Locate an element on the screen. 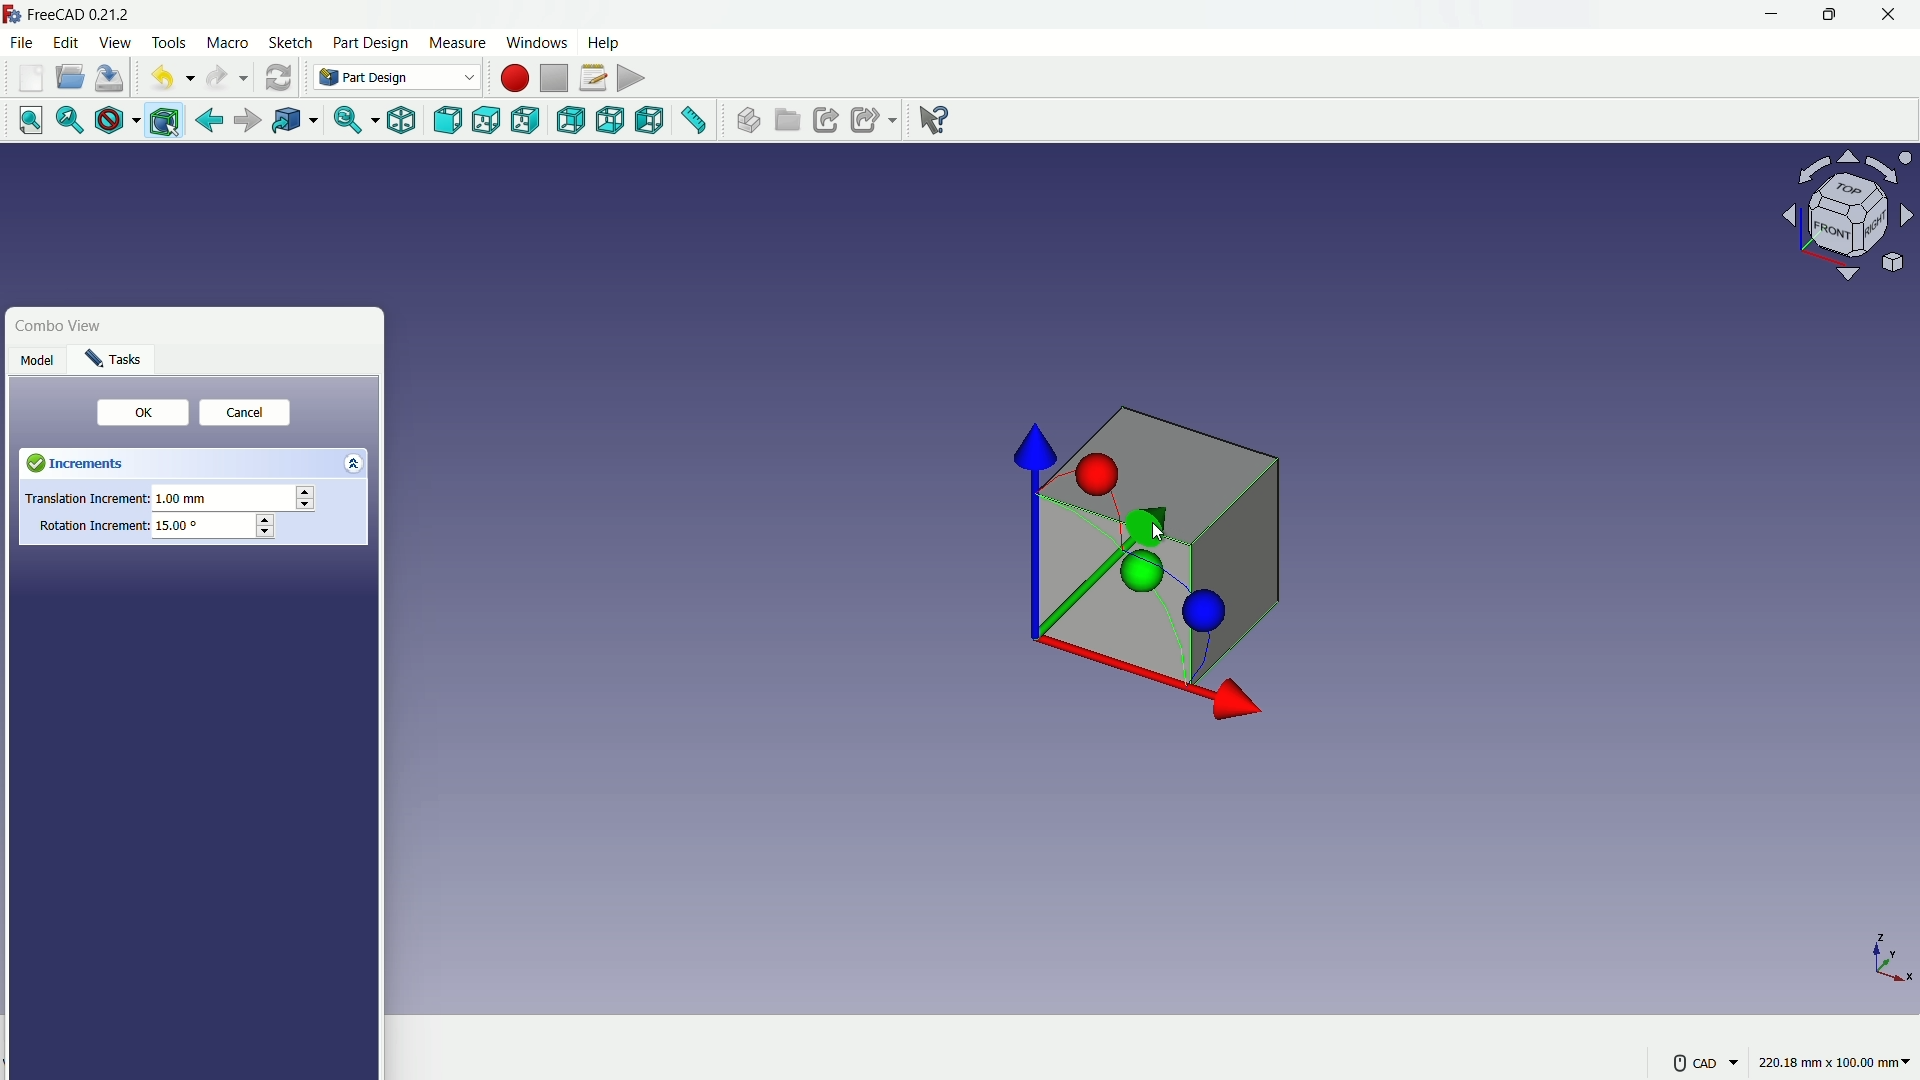 The image size is (1920, 1080). front view is located at coordinates (450, 121).